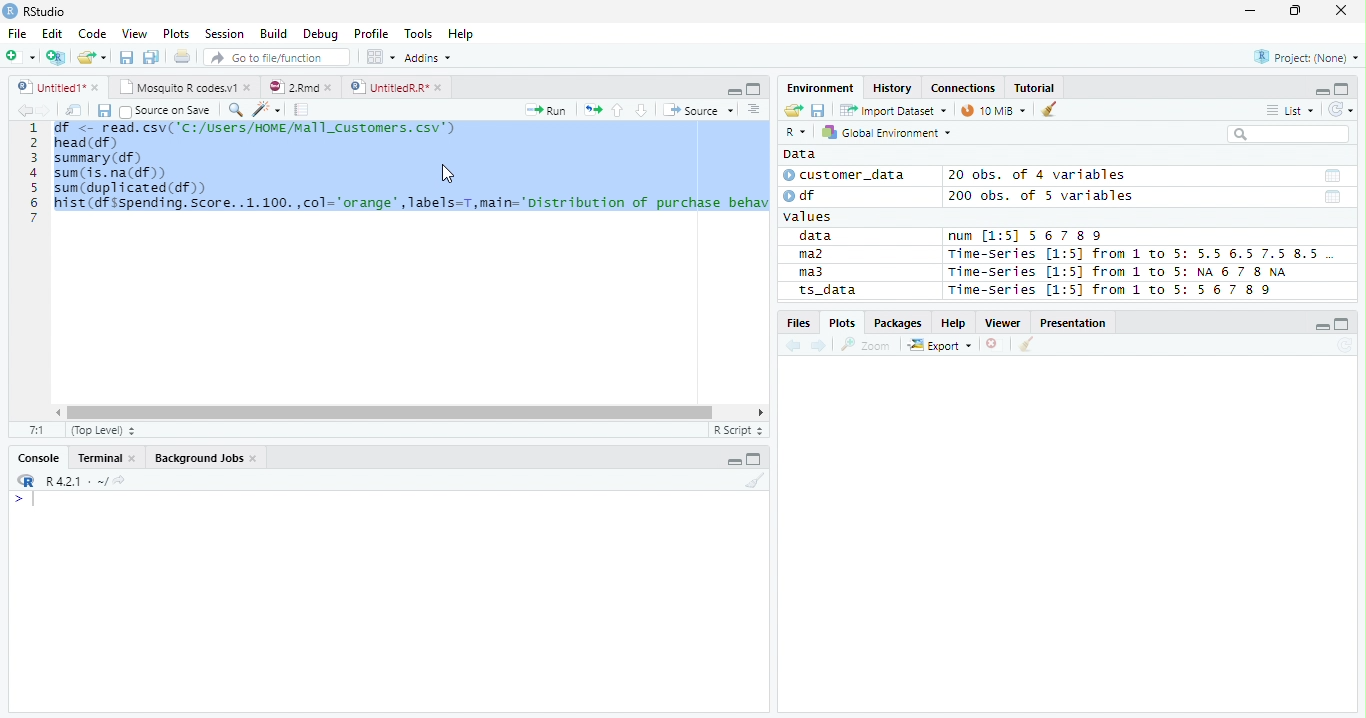 The height and width of the screenshot is (718, 1366). I want to click on Terminal, so click(106, 460).